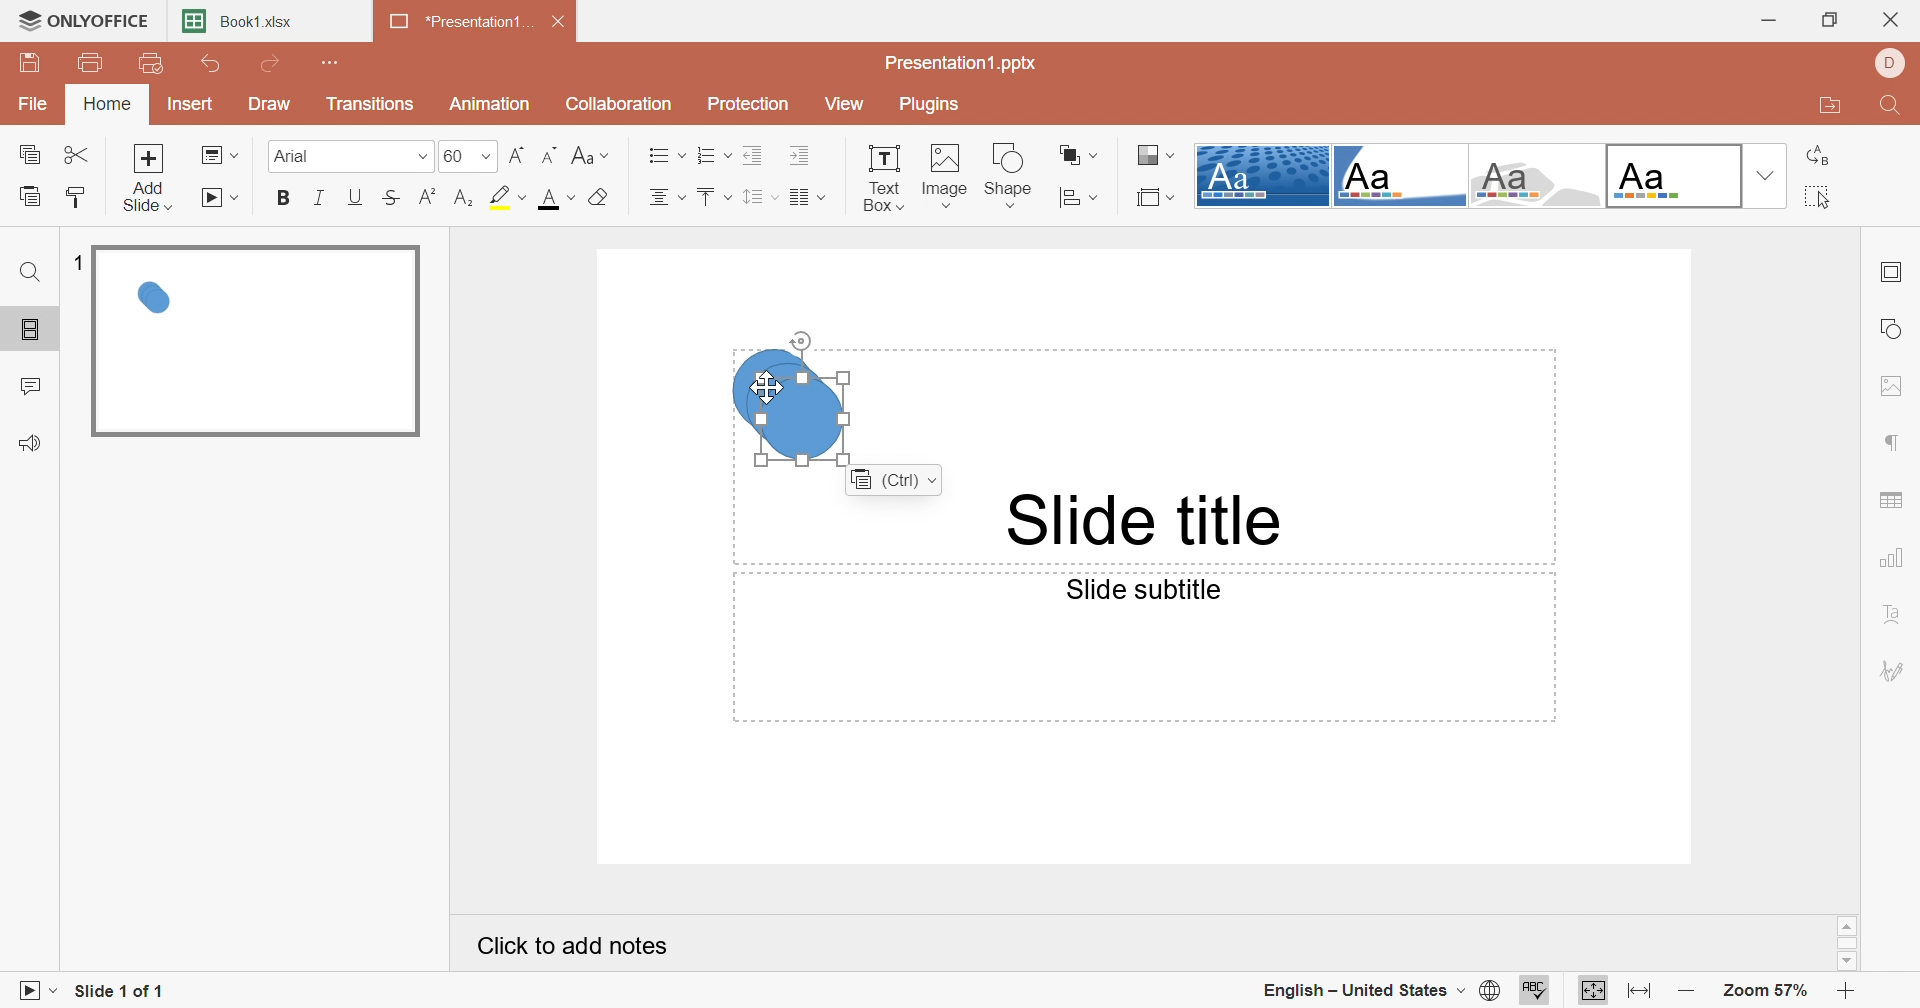  I want to click on Increase indent, so click(802, 156).